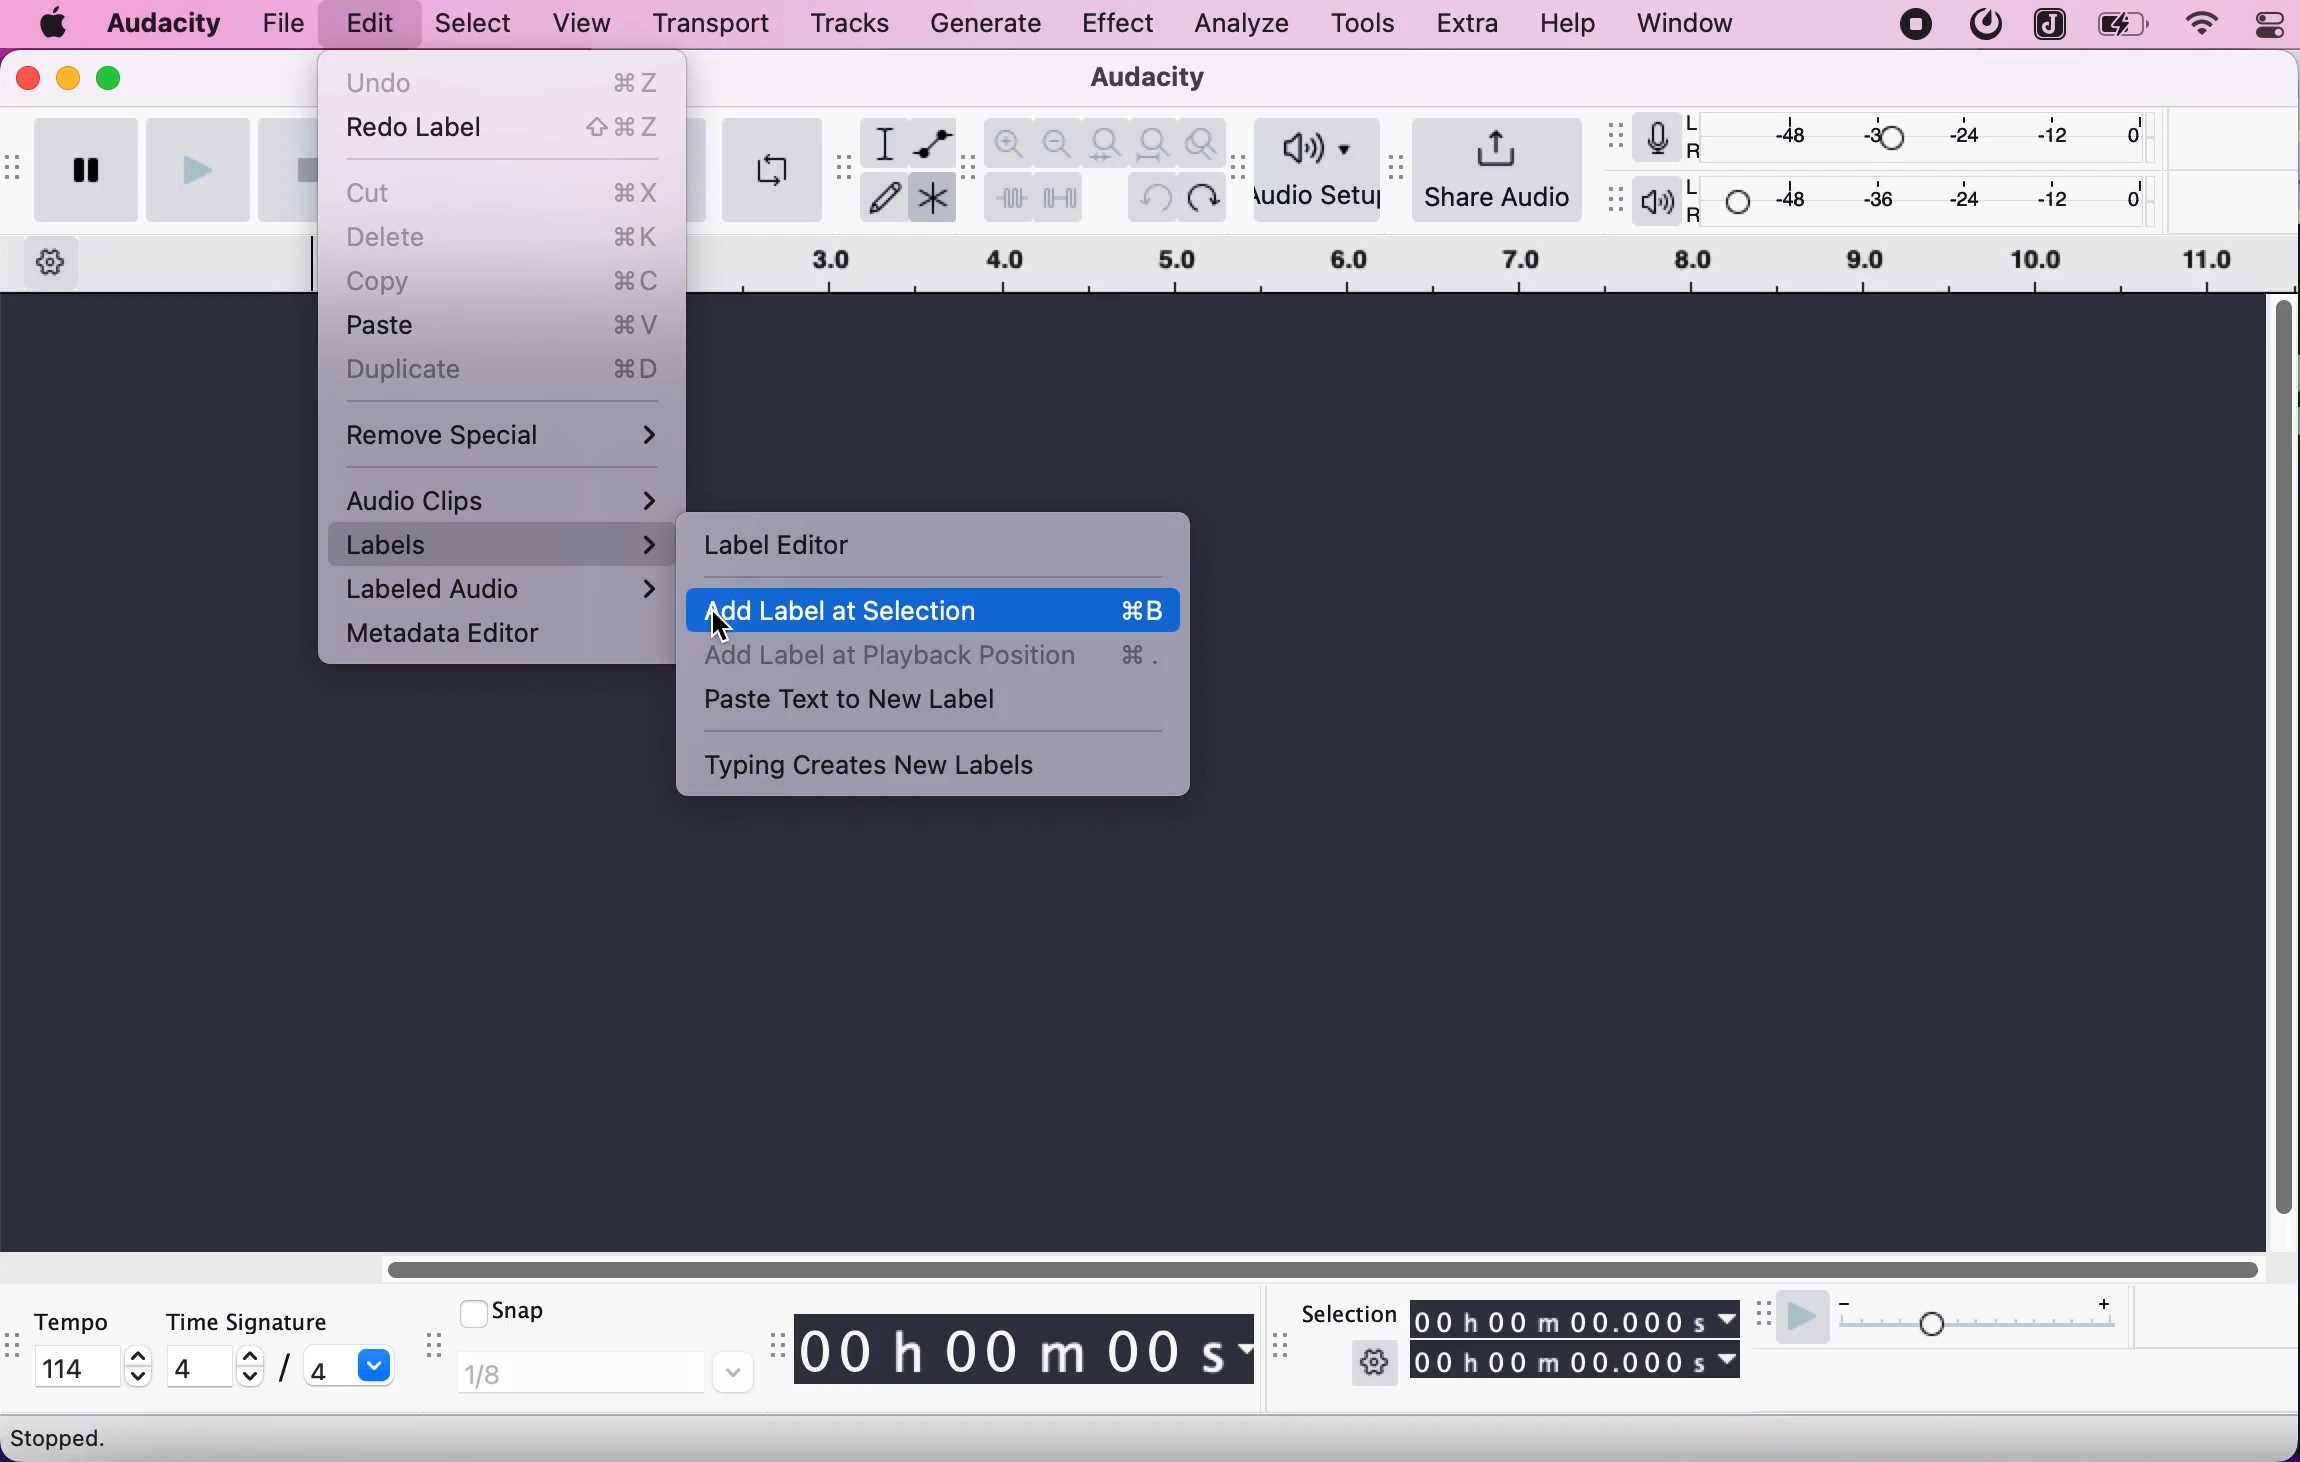 The height and width of the screenshot is (1462, 2300). I want to click on settings, so click(1374, 1362).